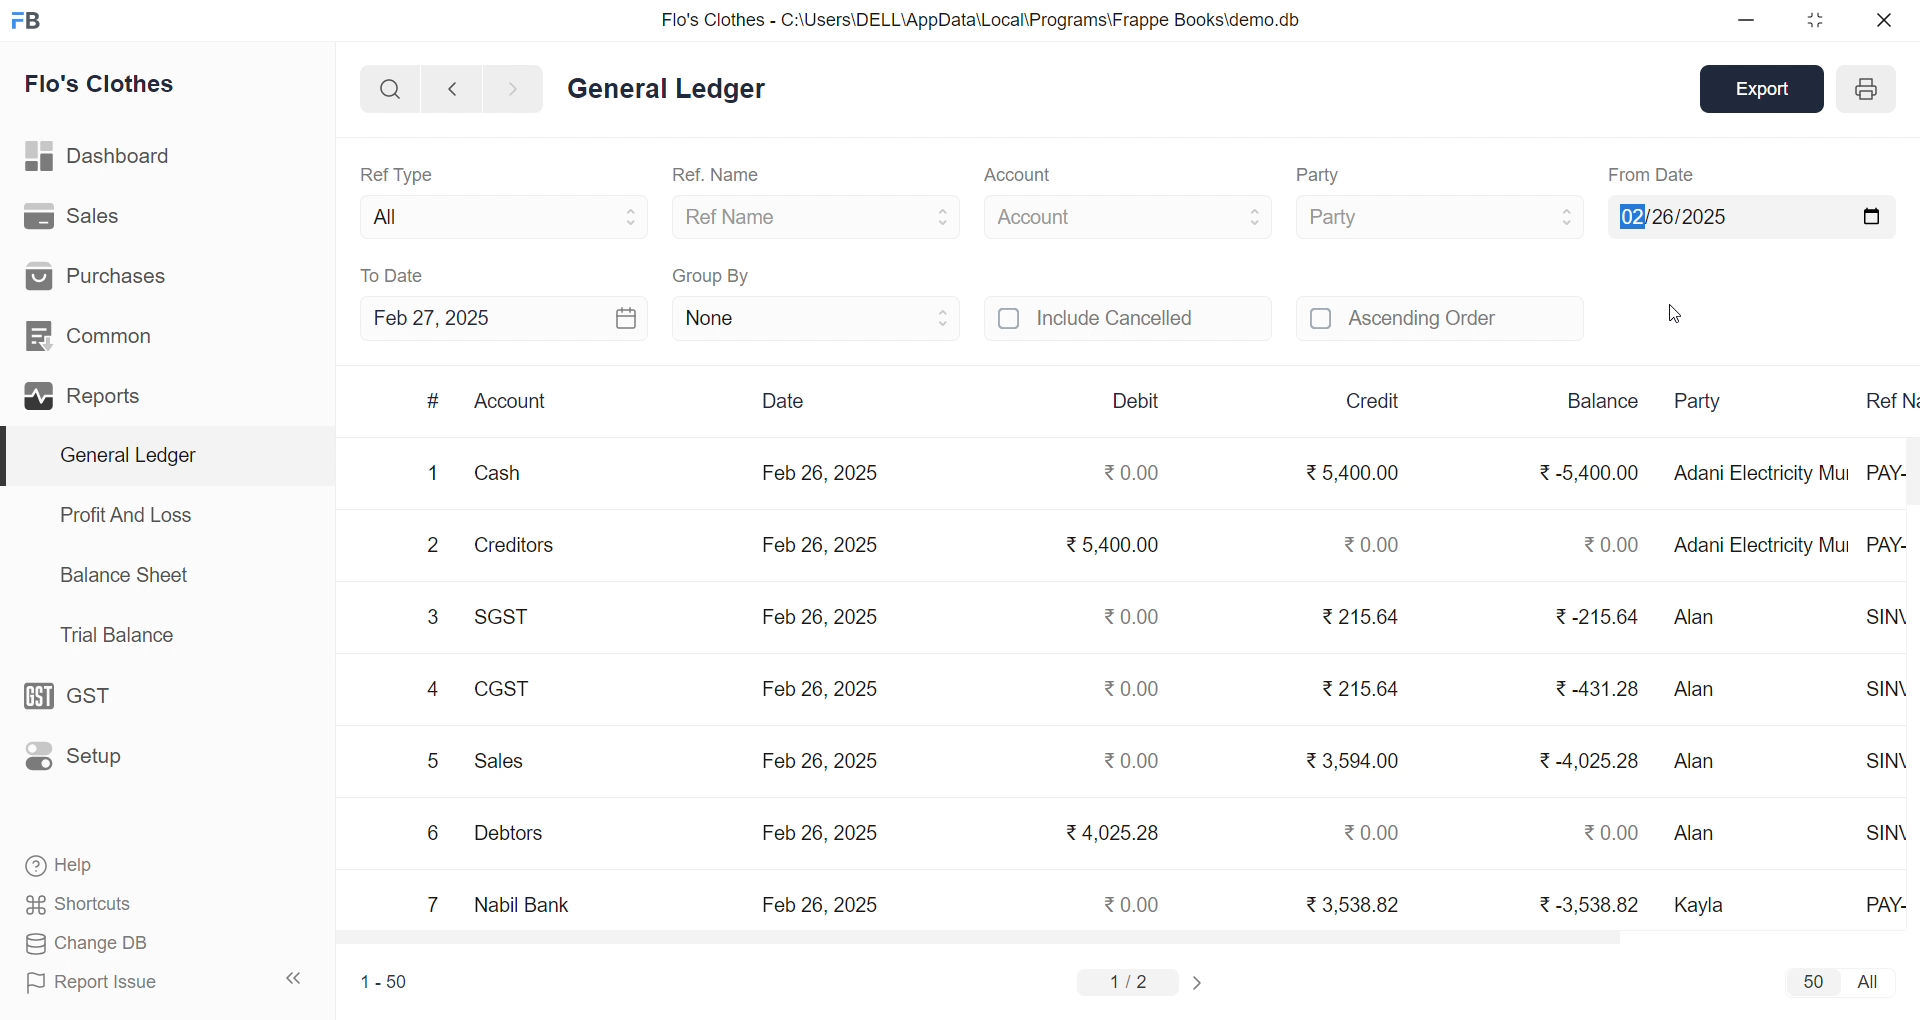 The image size is (1920, 1020). I want to click on 5, so click(431, 761).